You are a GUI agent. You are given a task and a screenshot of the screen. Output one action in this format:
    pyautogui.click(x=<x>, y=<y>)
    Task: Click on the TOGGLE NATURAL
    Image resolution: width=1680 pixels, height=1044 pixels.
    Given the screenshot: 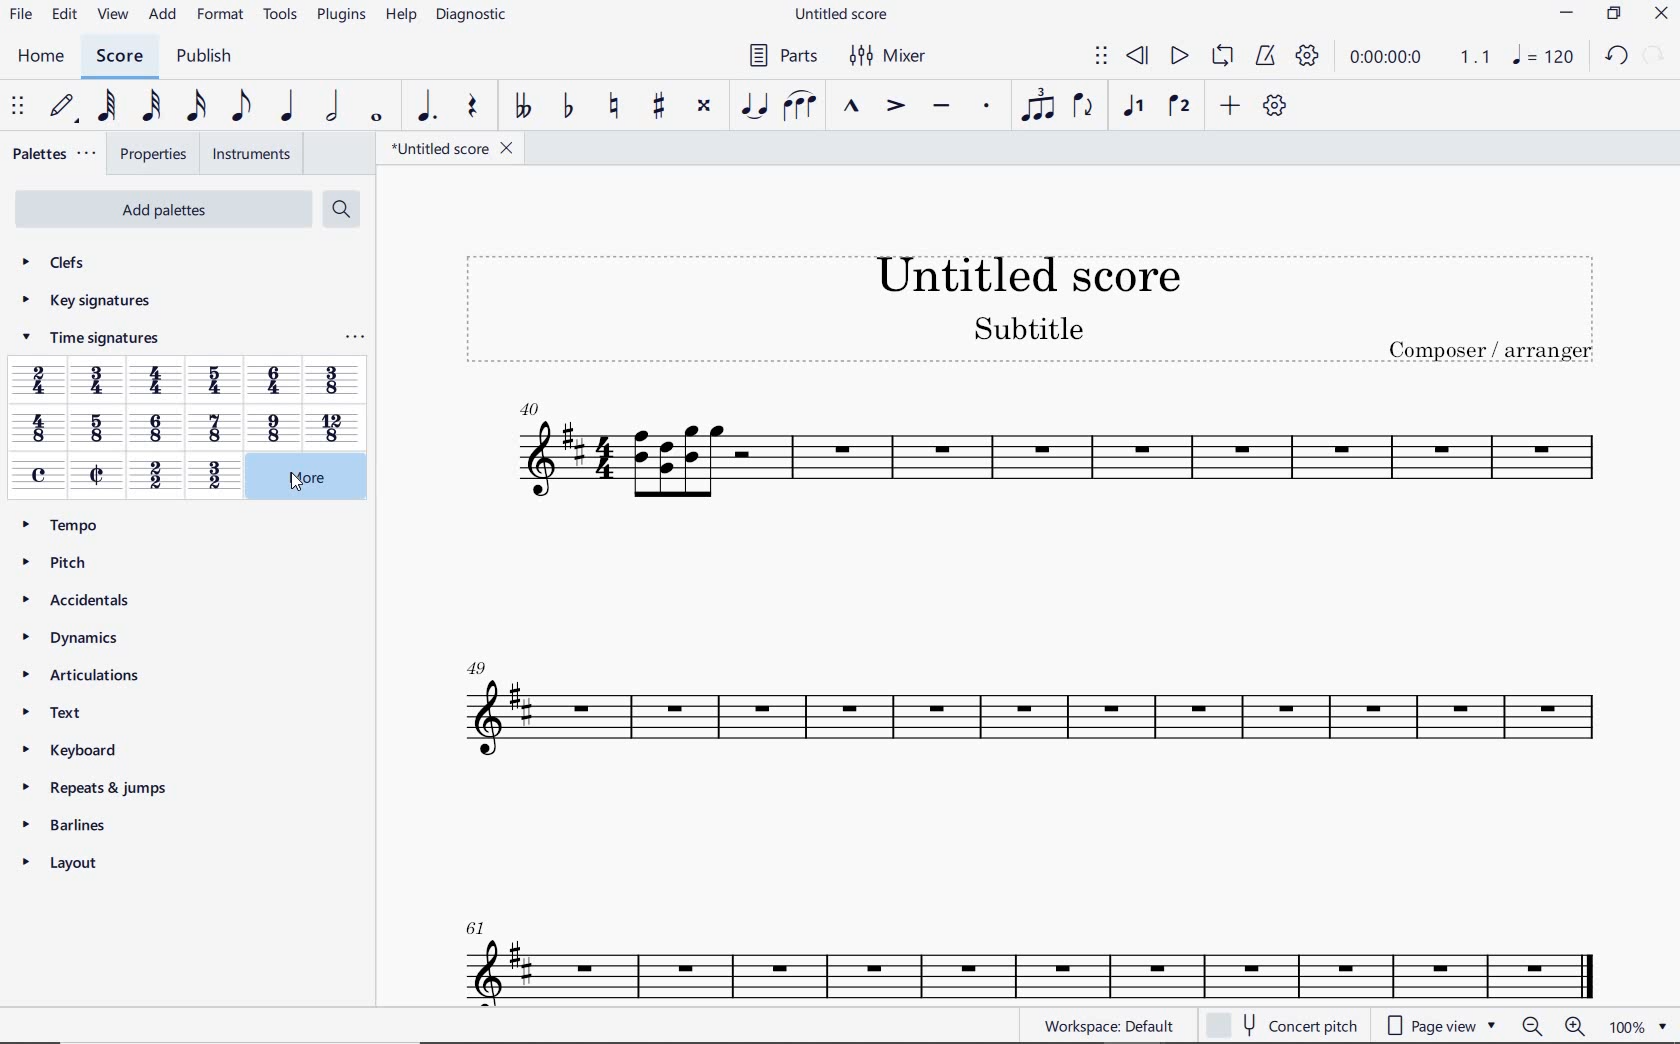 What is the action you would take?
    pyautogui.click(x=617, y=107)
    